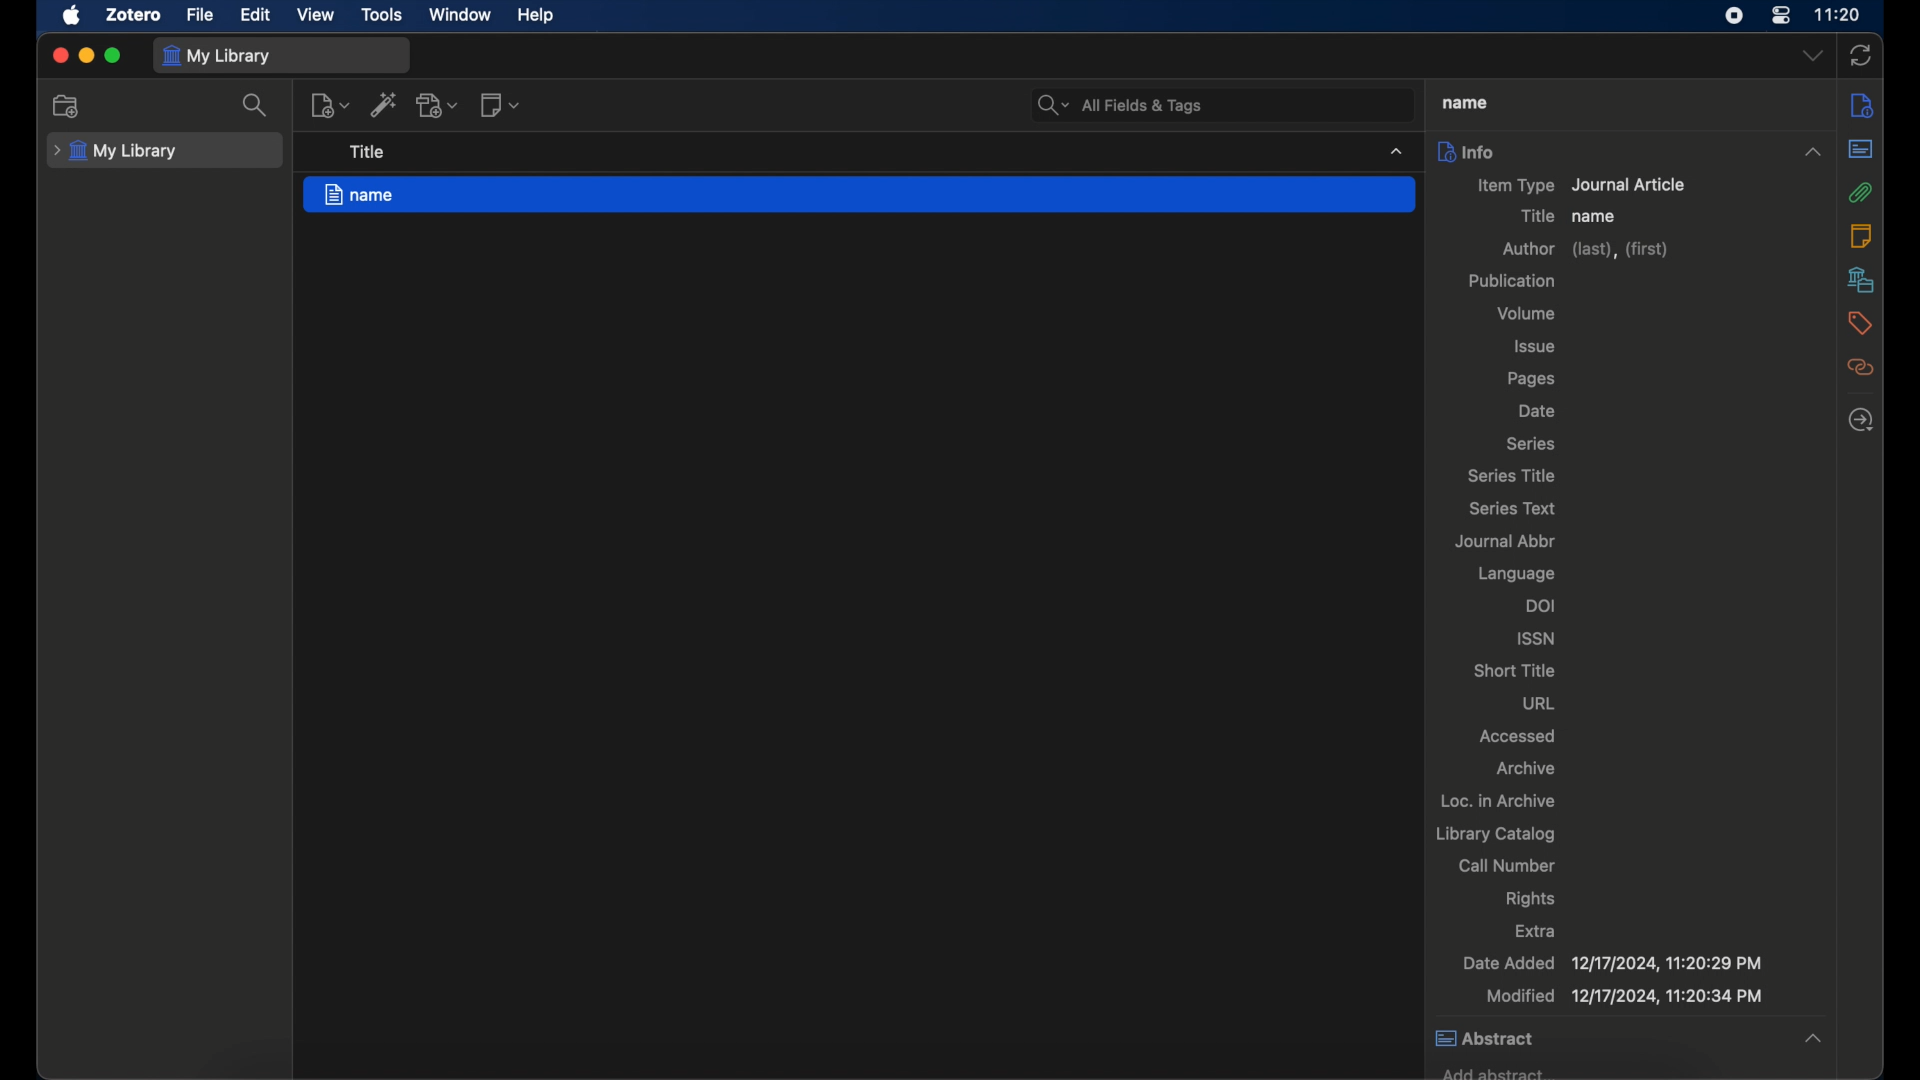  What do you see at coordinates (1582, 185) in the screenshot?
I see `item type ` at bounding box center [1582, 185].